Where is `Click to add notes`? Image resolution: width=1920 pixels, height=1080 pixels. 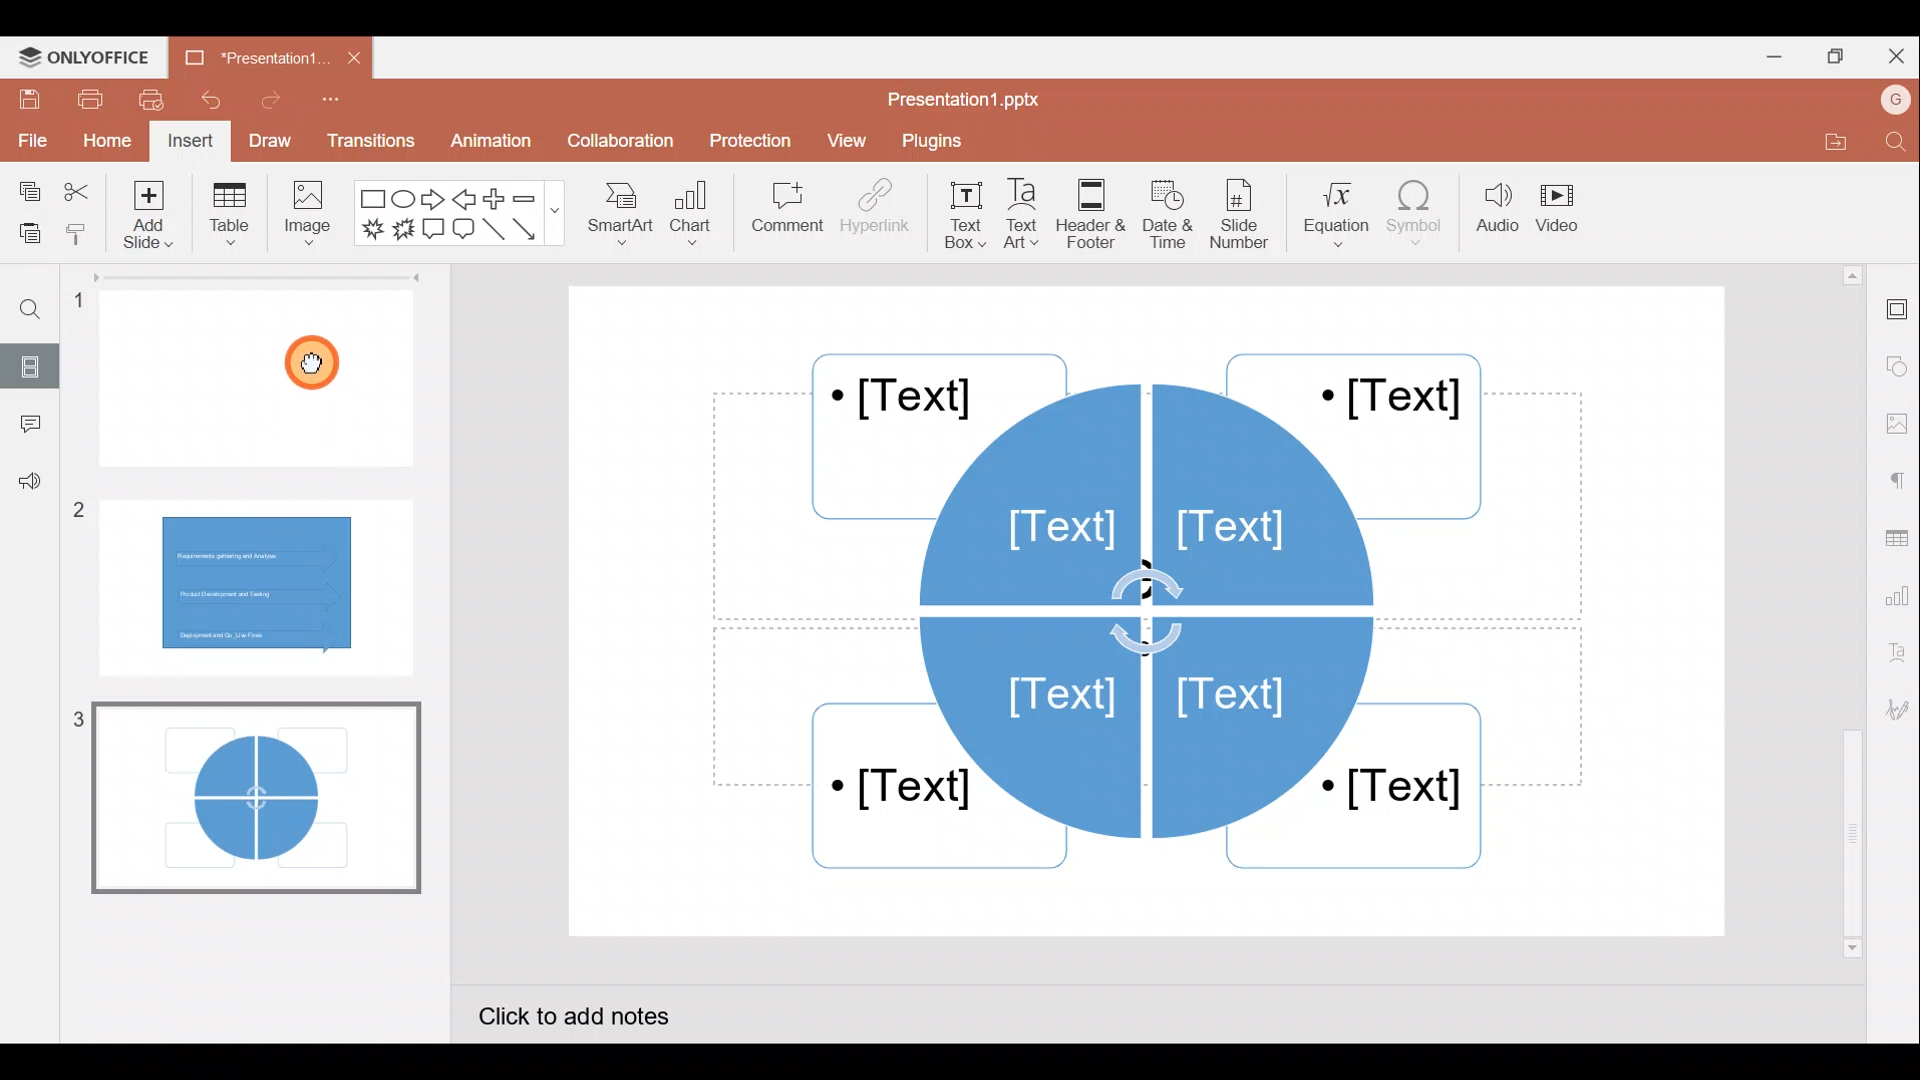
Click to add notes is located at coordinates (593, 1012).